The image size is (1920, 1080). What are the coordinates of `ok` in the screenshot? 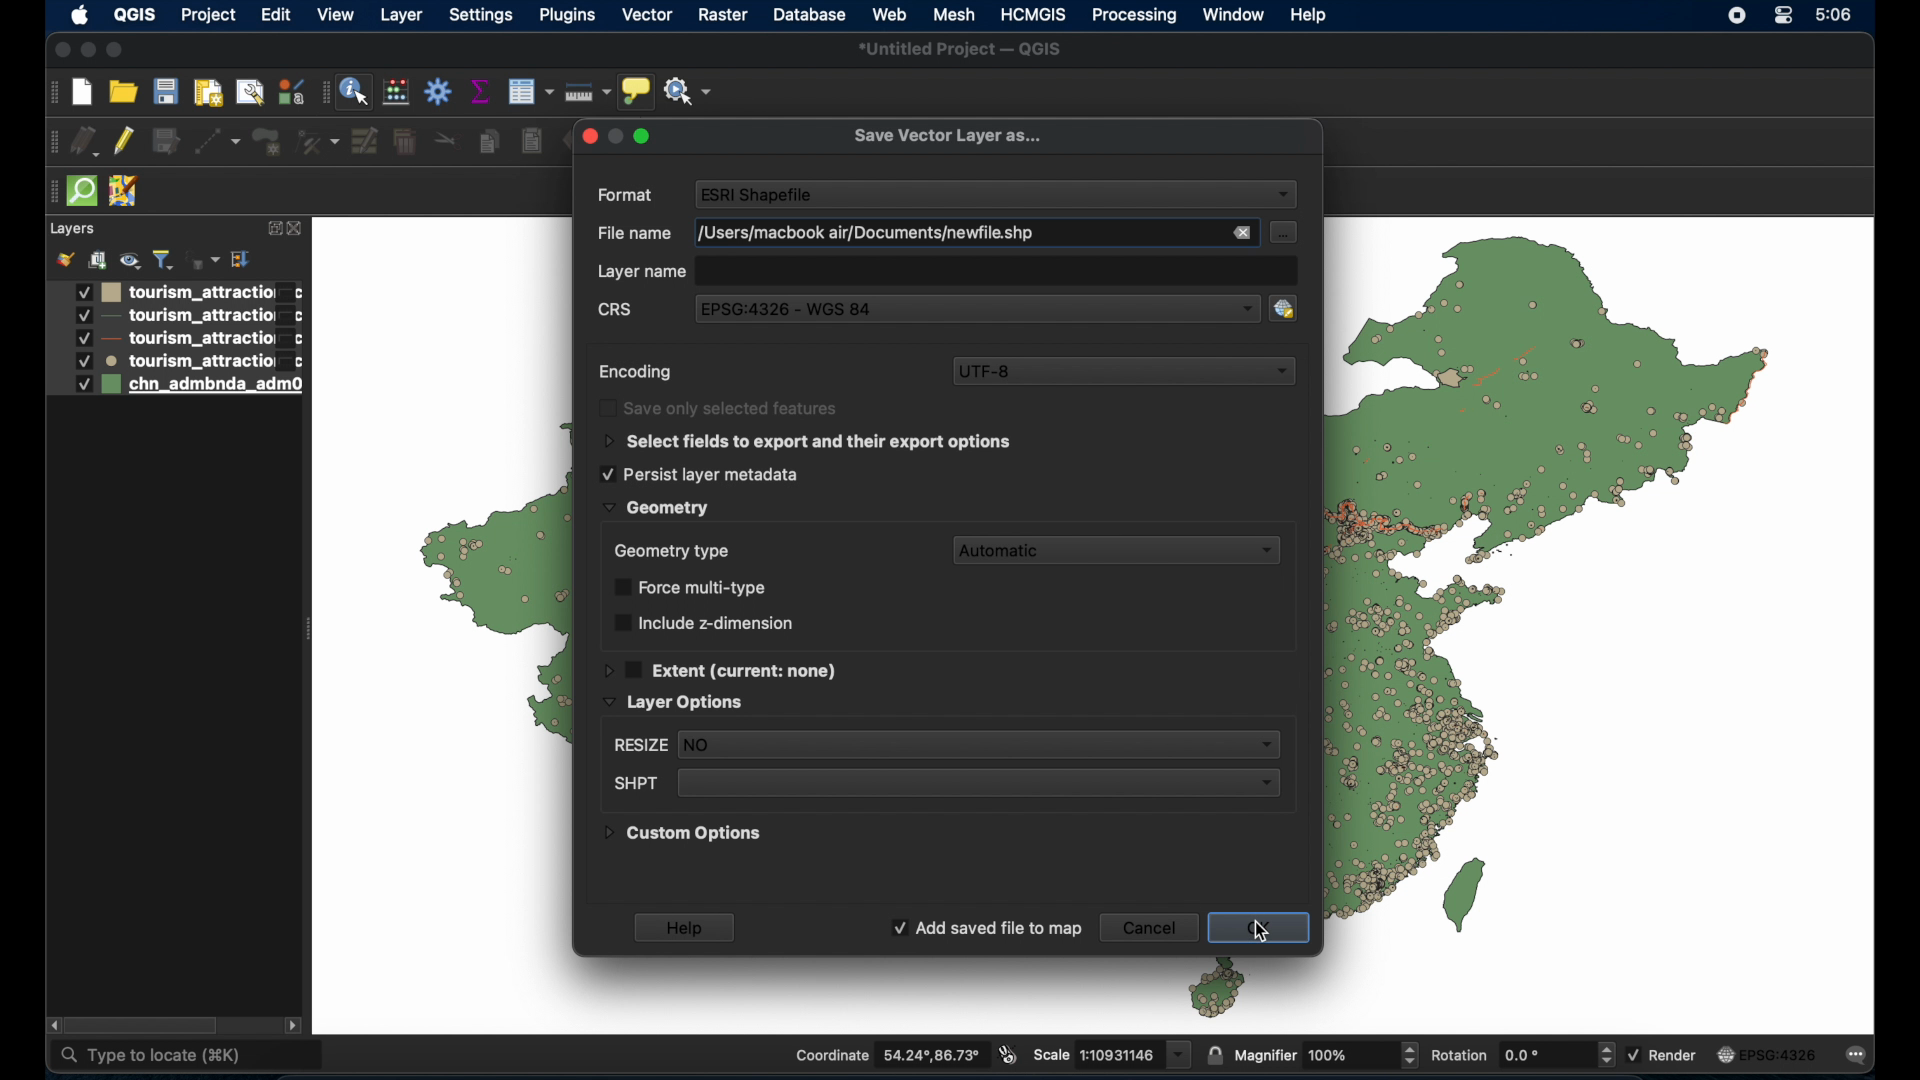 It's located at (1265, 930).